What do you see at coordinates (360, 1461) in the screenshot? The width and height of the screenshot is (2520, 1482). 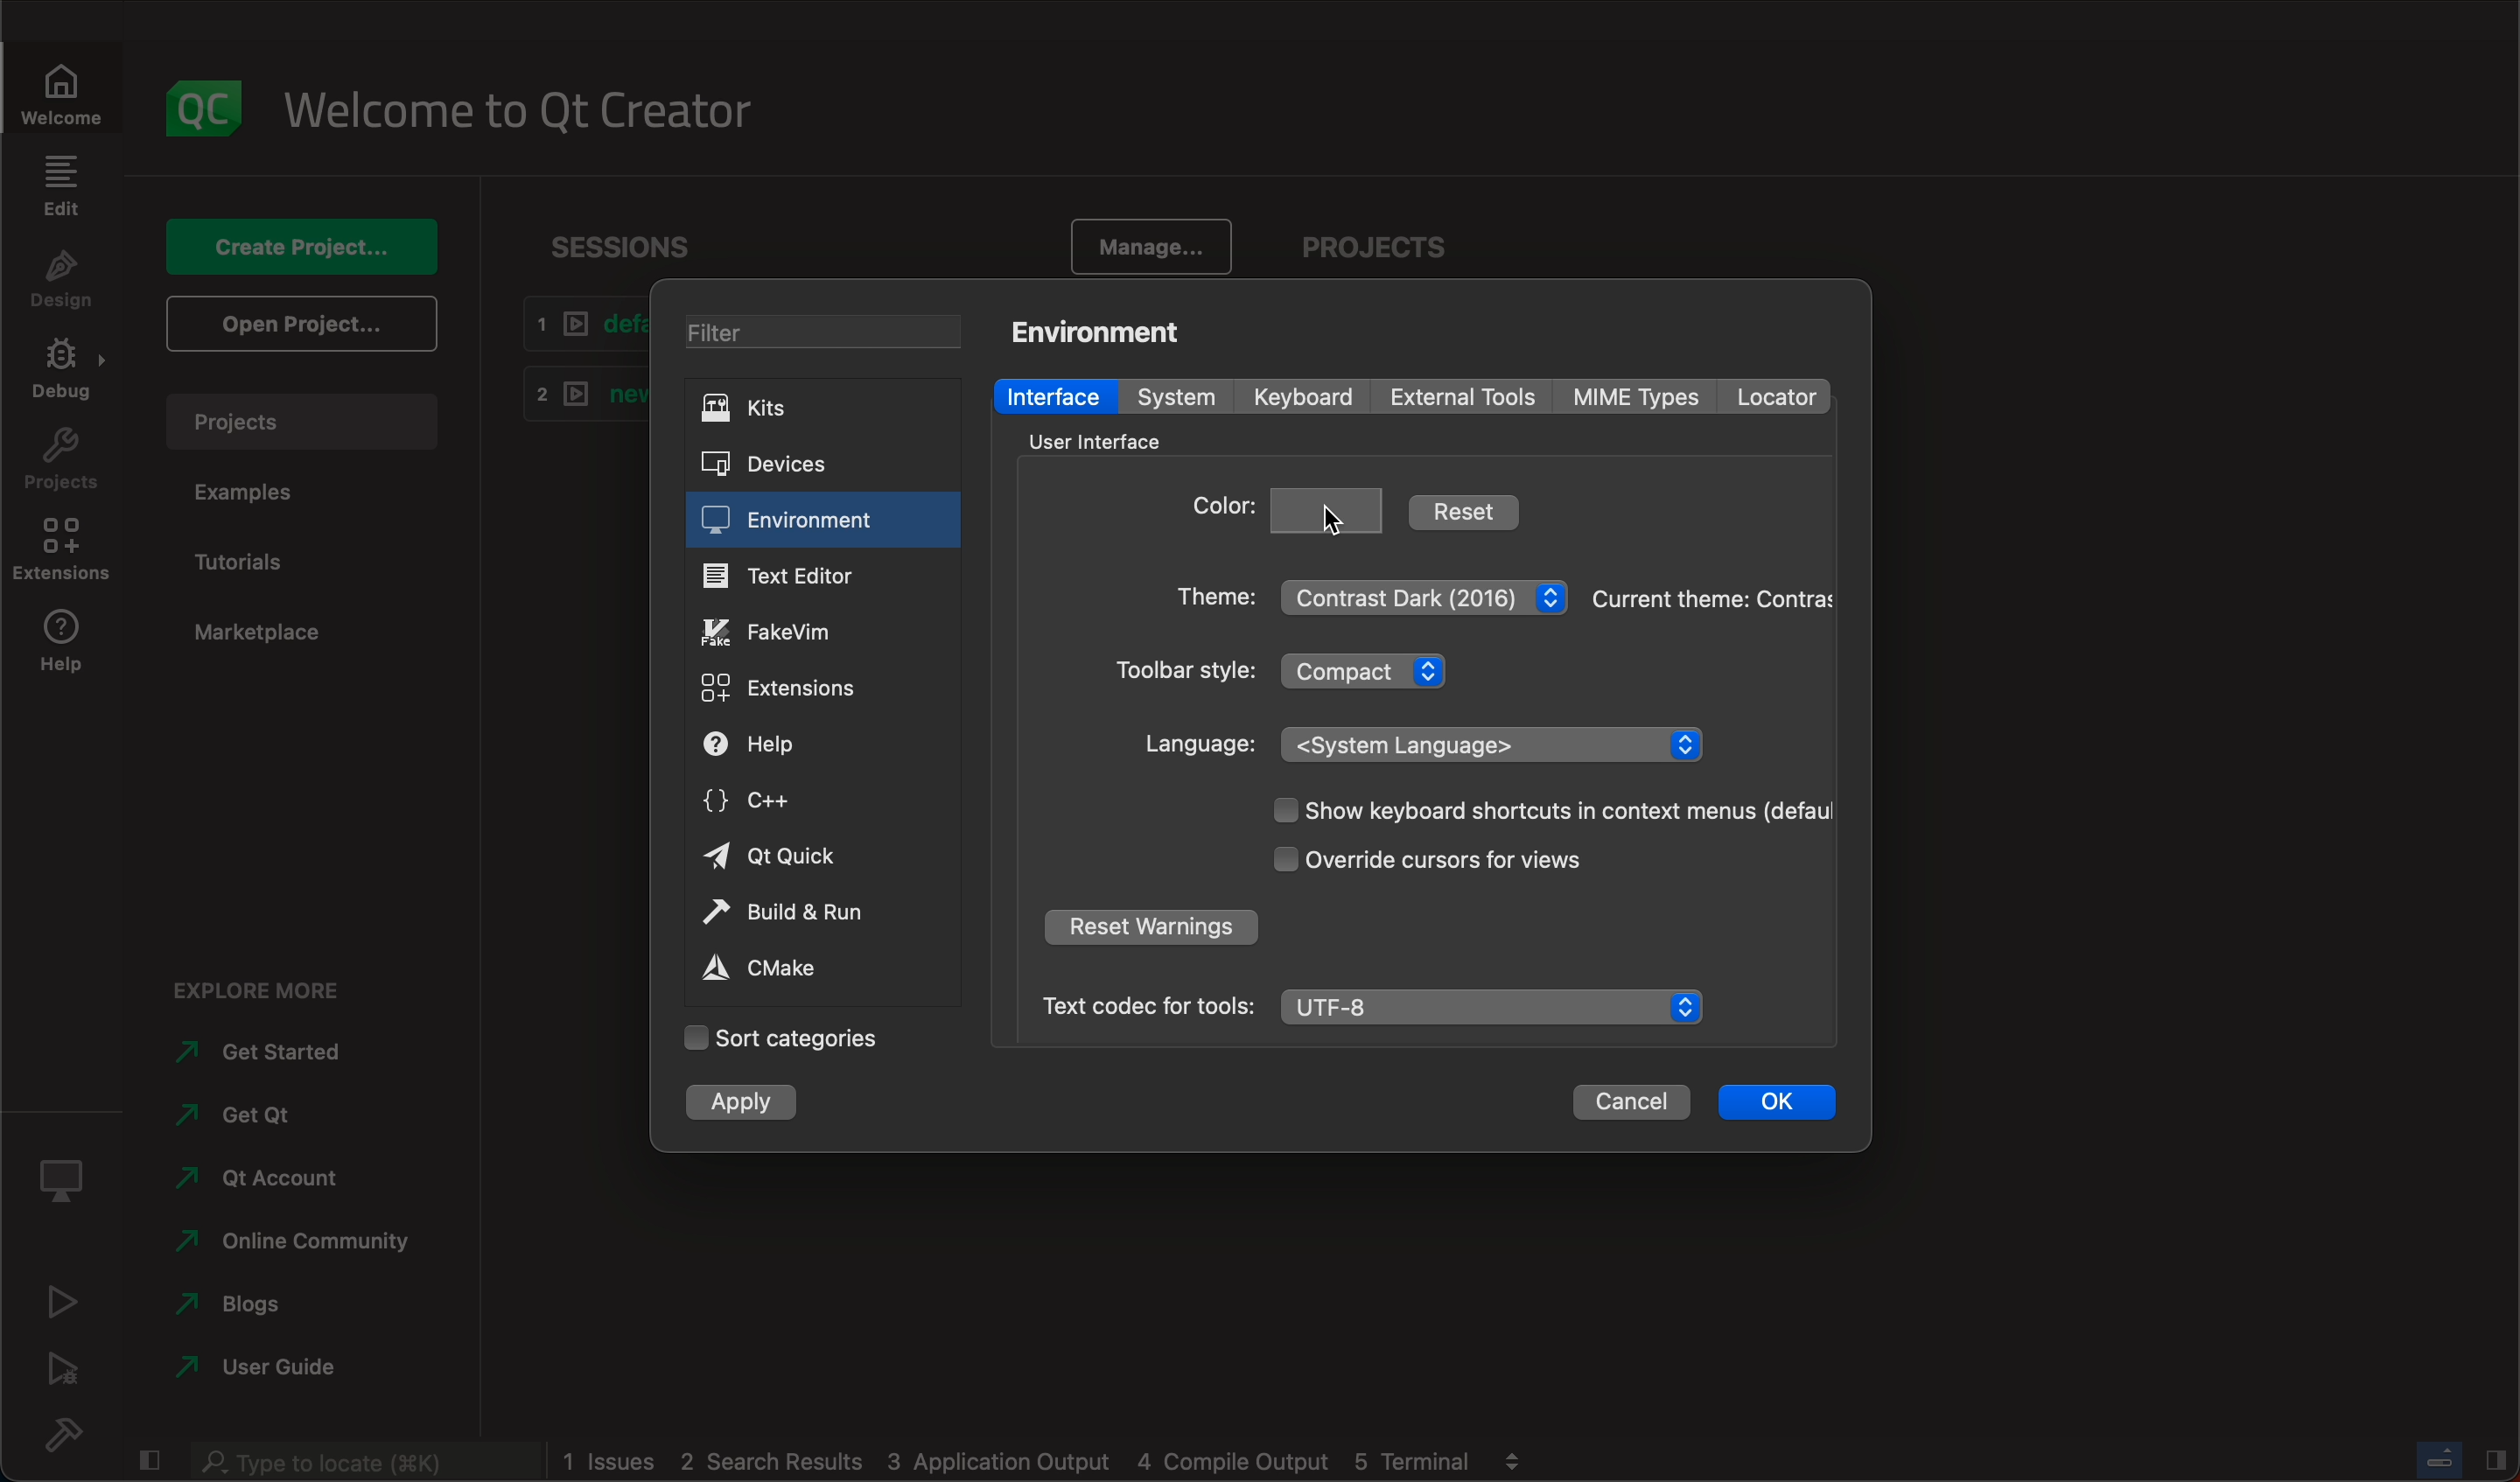 I see `seArch` at bounding box center [360, 1461].